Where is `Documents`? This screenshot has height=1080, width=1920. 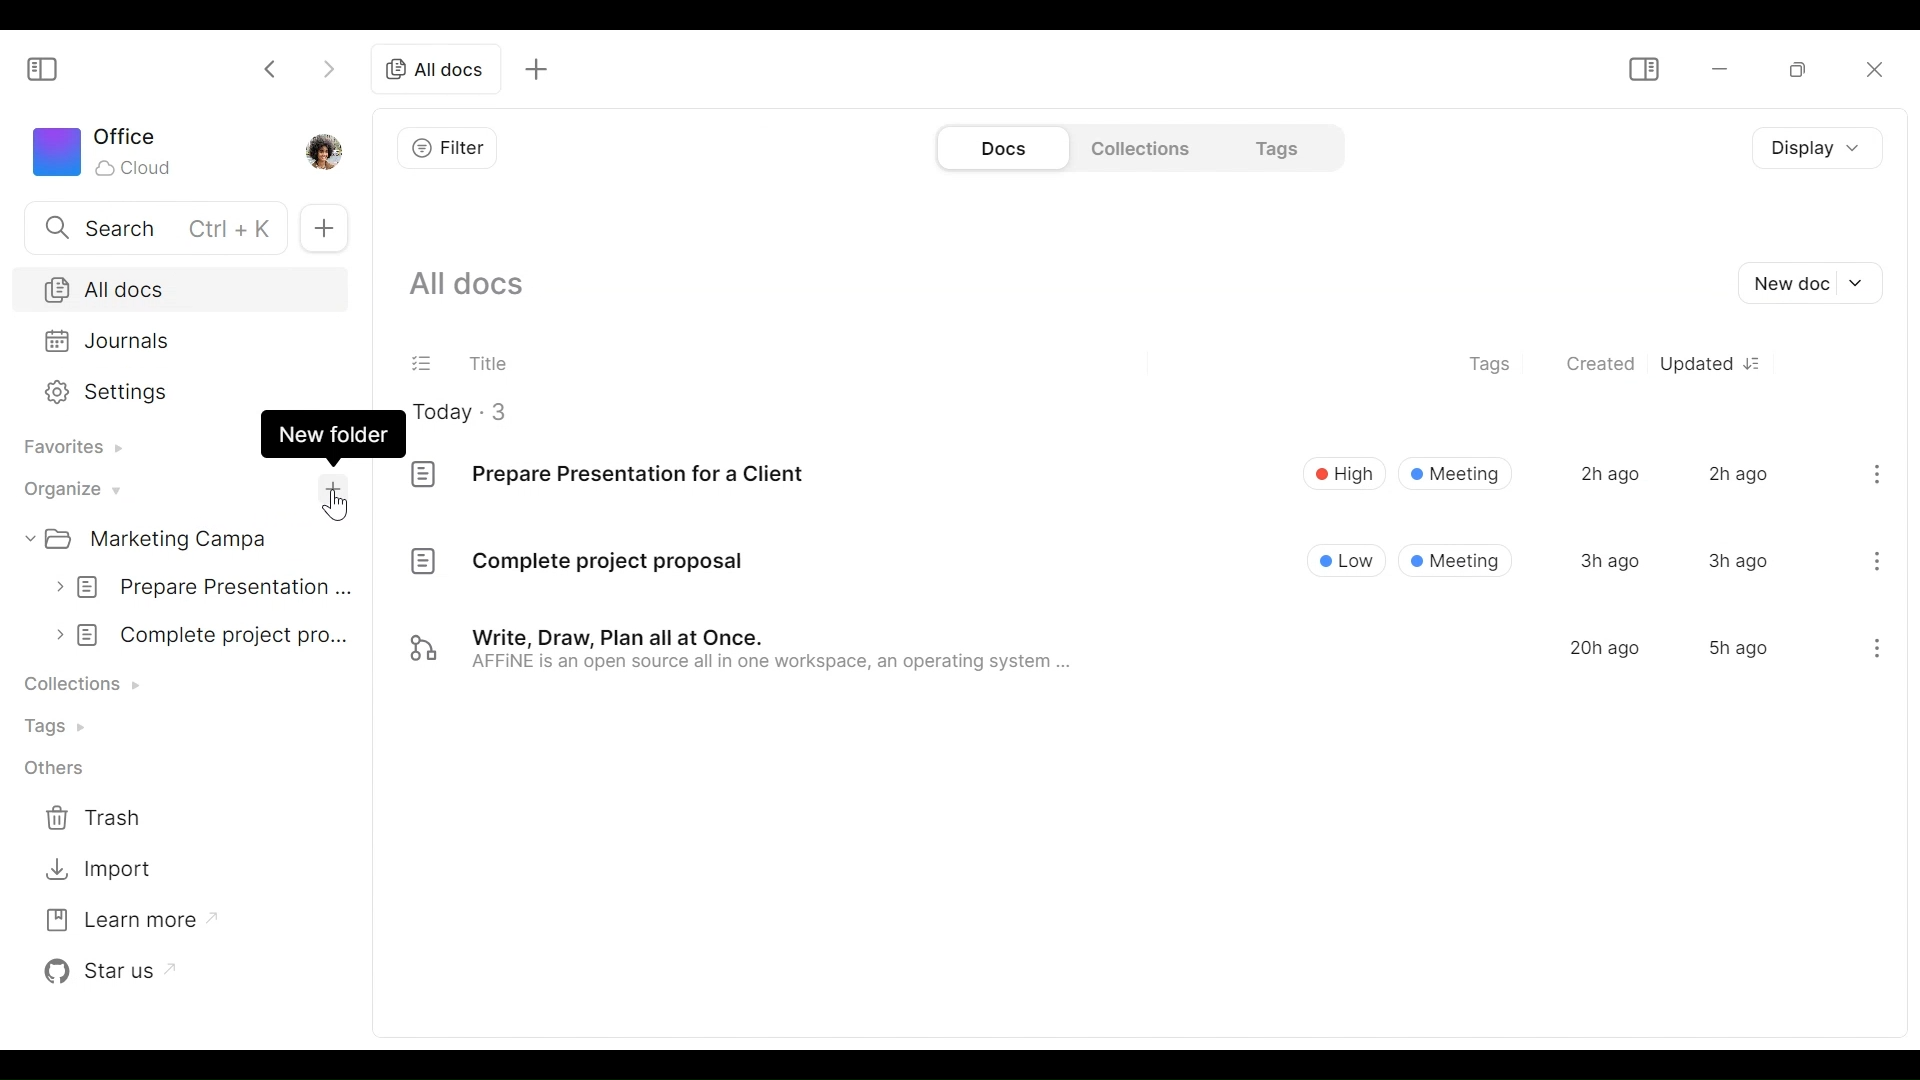 Documents is located at coordinates (1001, 148).